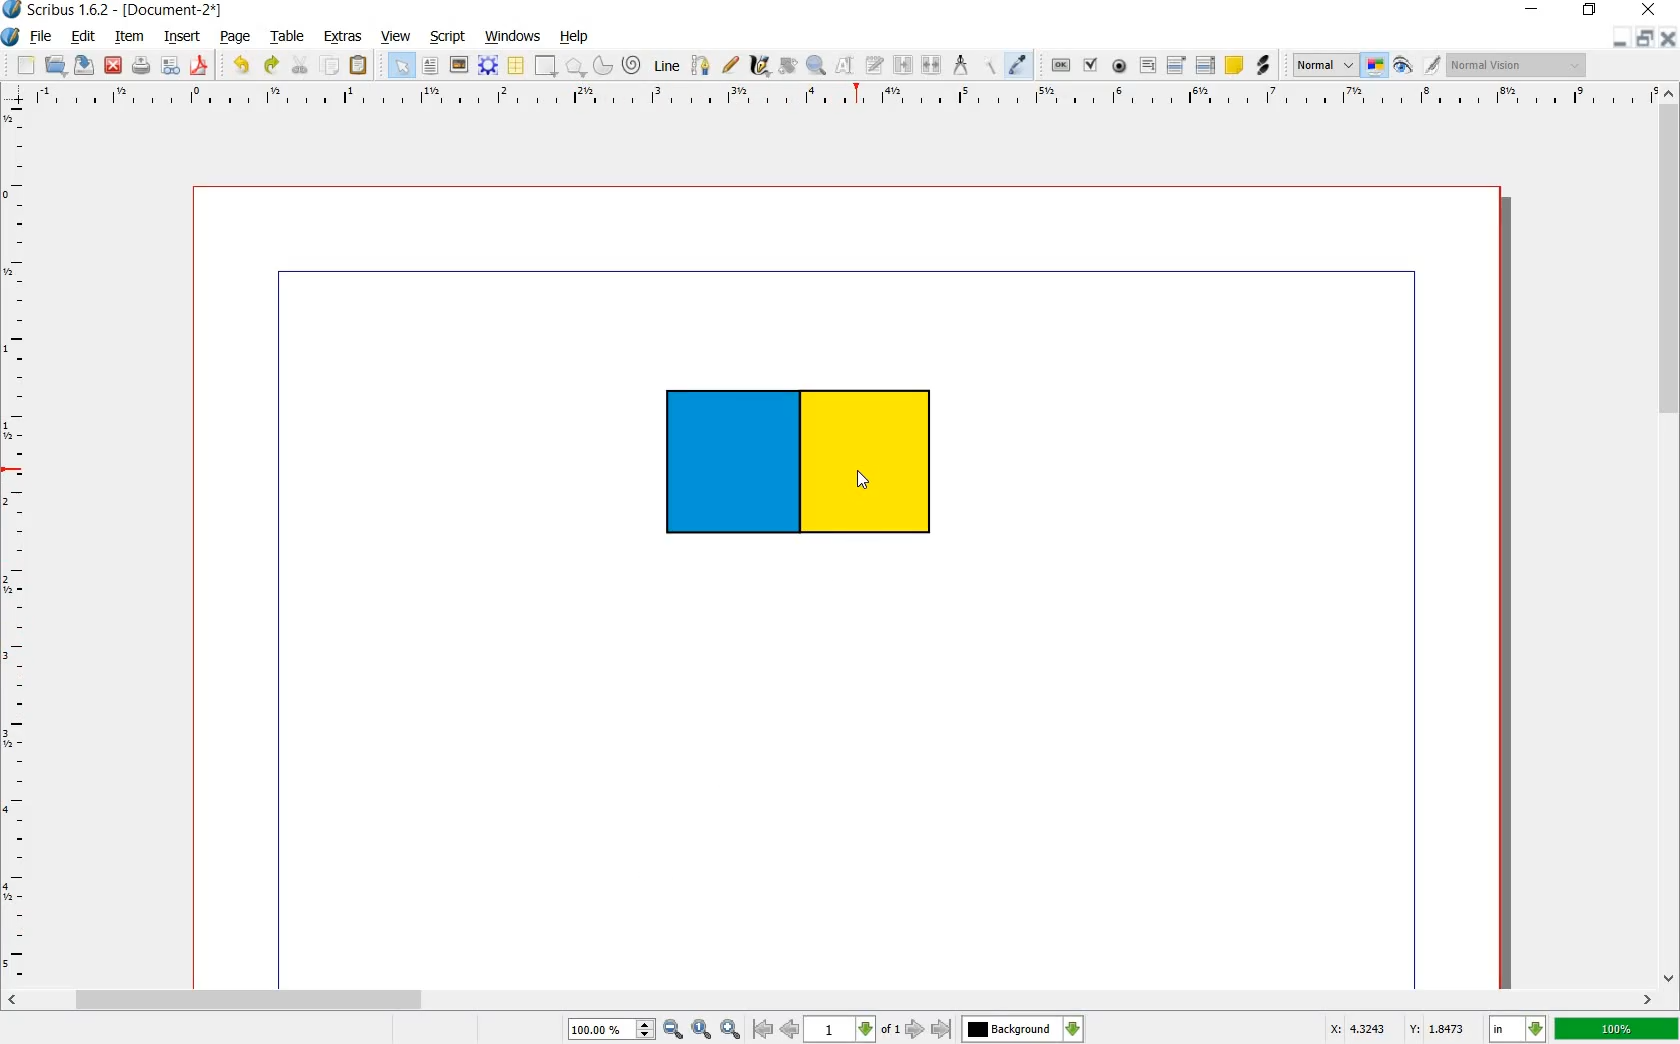  Describe the element at coordinates (1398, 1029) in the screenshot. I see `X: 43243 Y: 18473` at that location.